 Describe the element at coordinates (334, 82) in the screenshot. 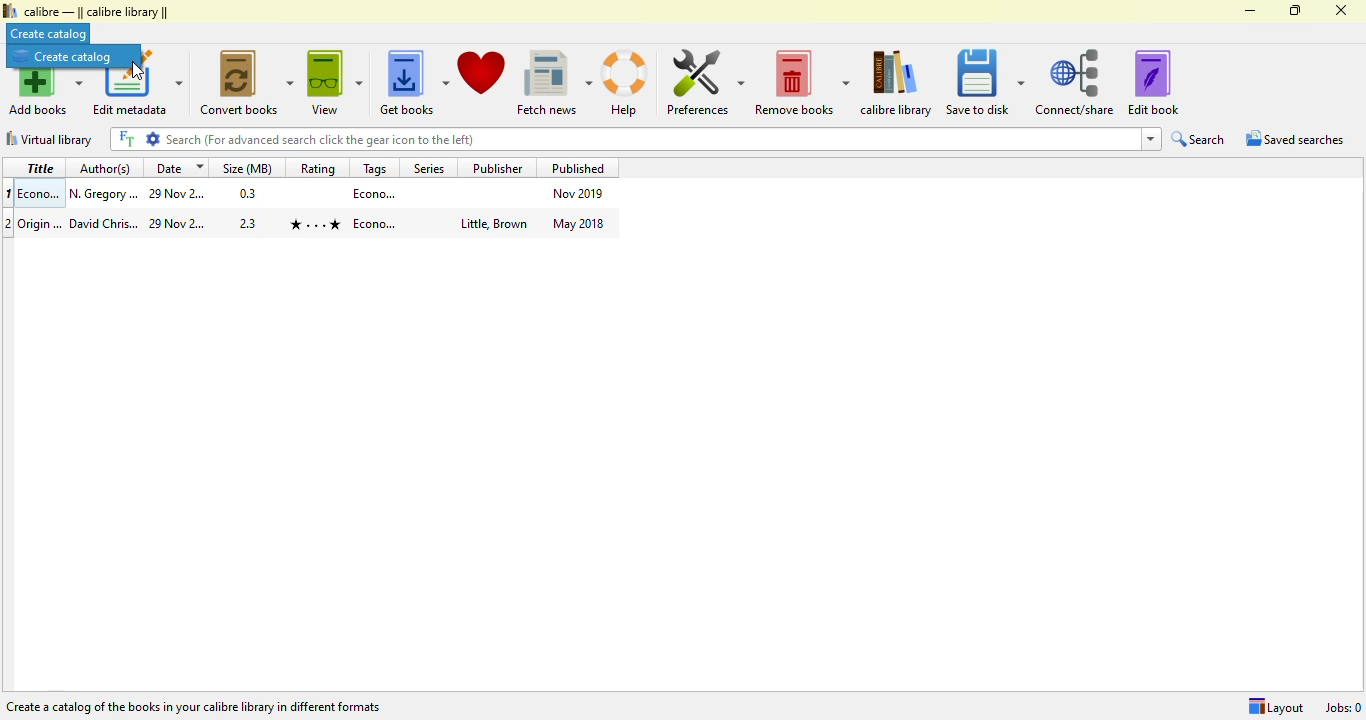

I see `view` at that location.